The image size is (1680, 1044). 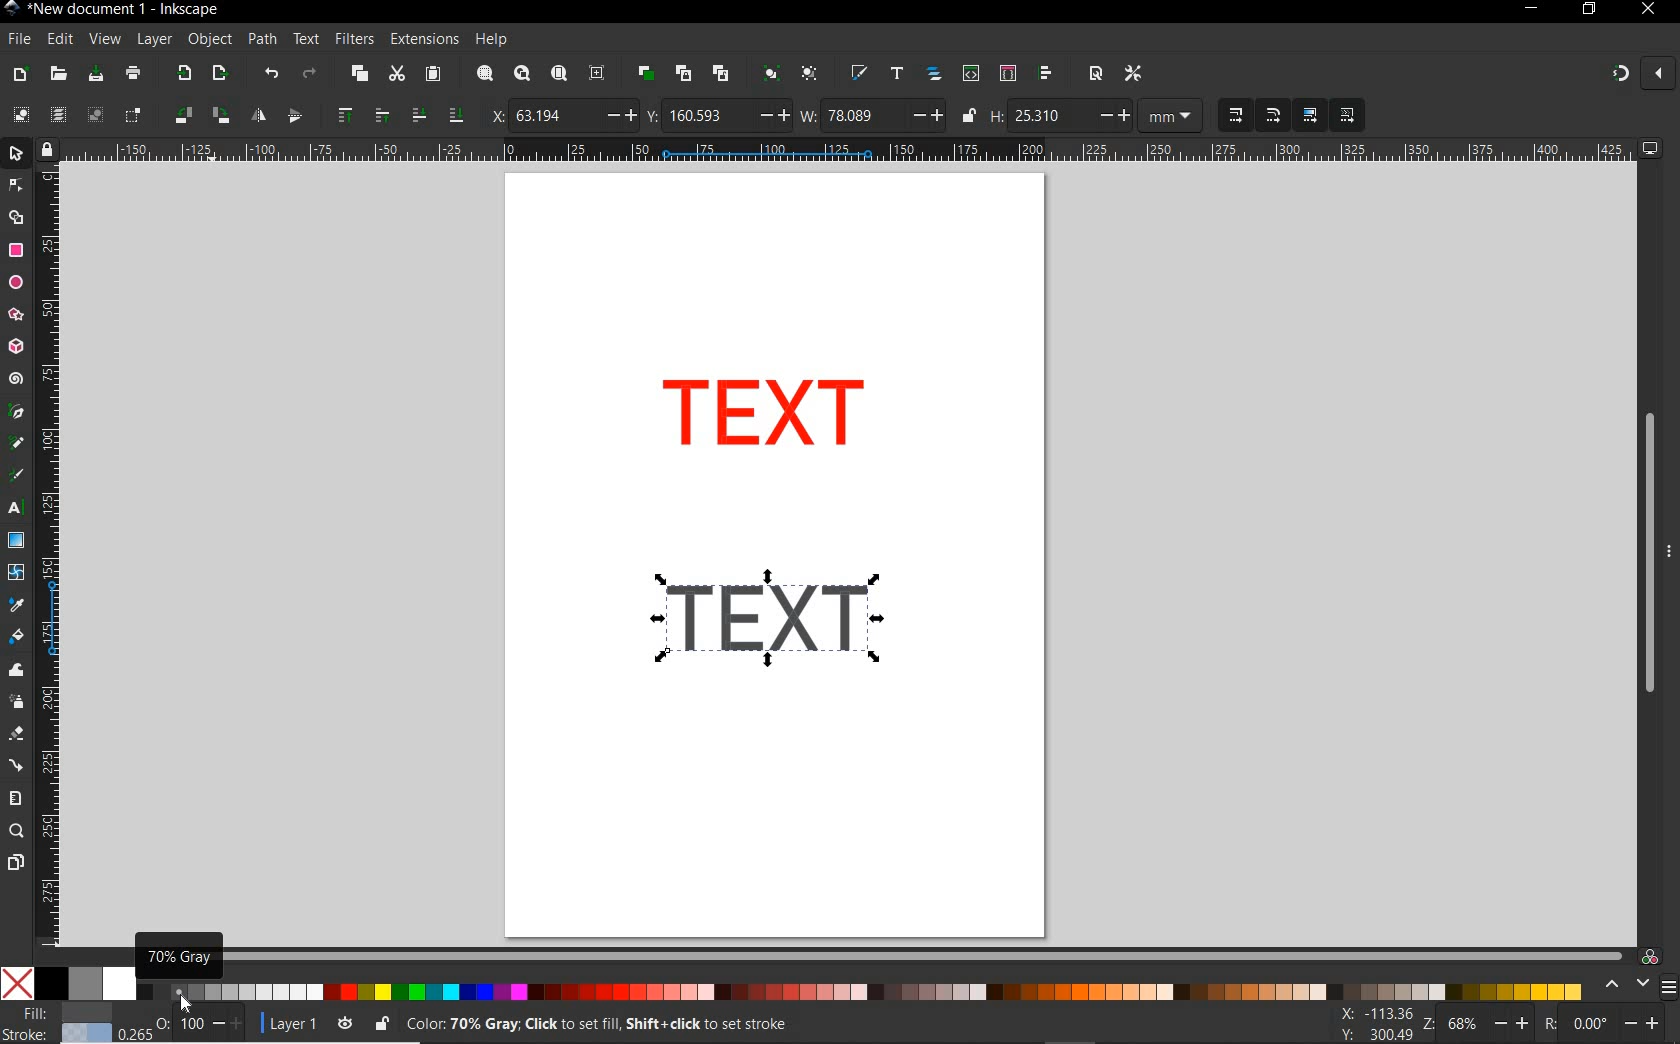 What do you see at coordinates (1346, 116) in the screenshot?
I see `MOVE PATTERNS` at bounding box center [1346, 116].